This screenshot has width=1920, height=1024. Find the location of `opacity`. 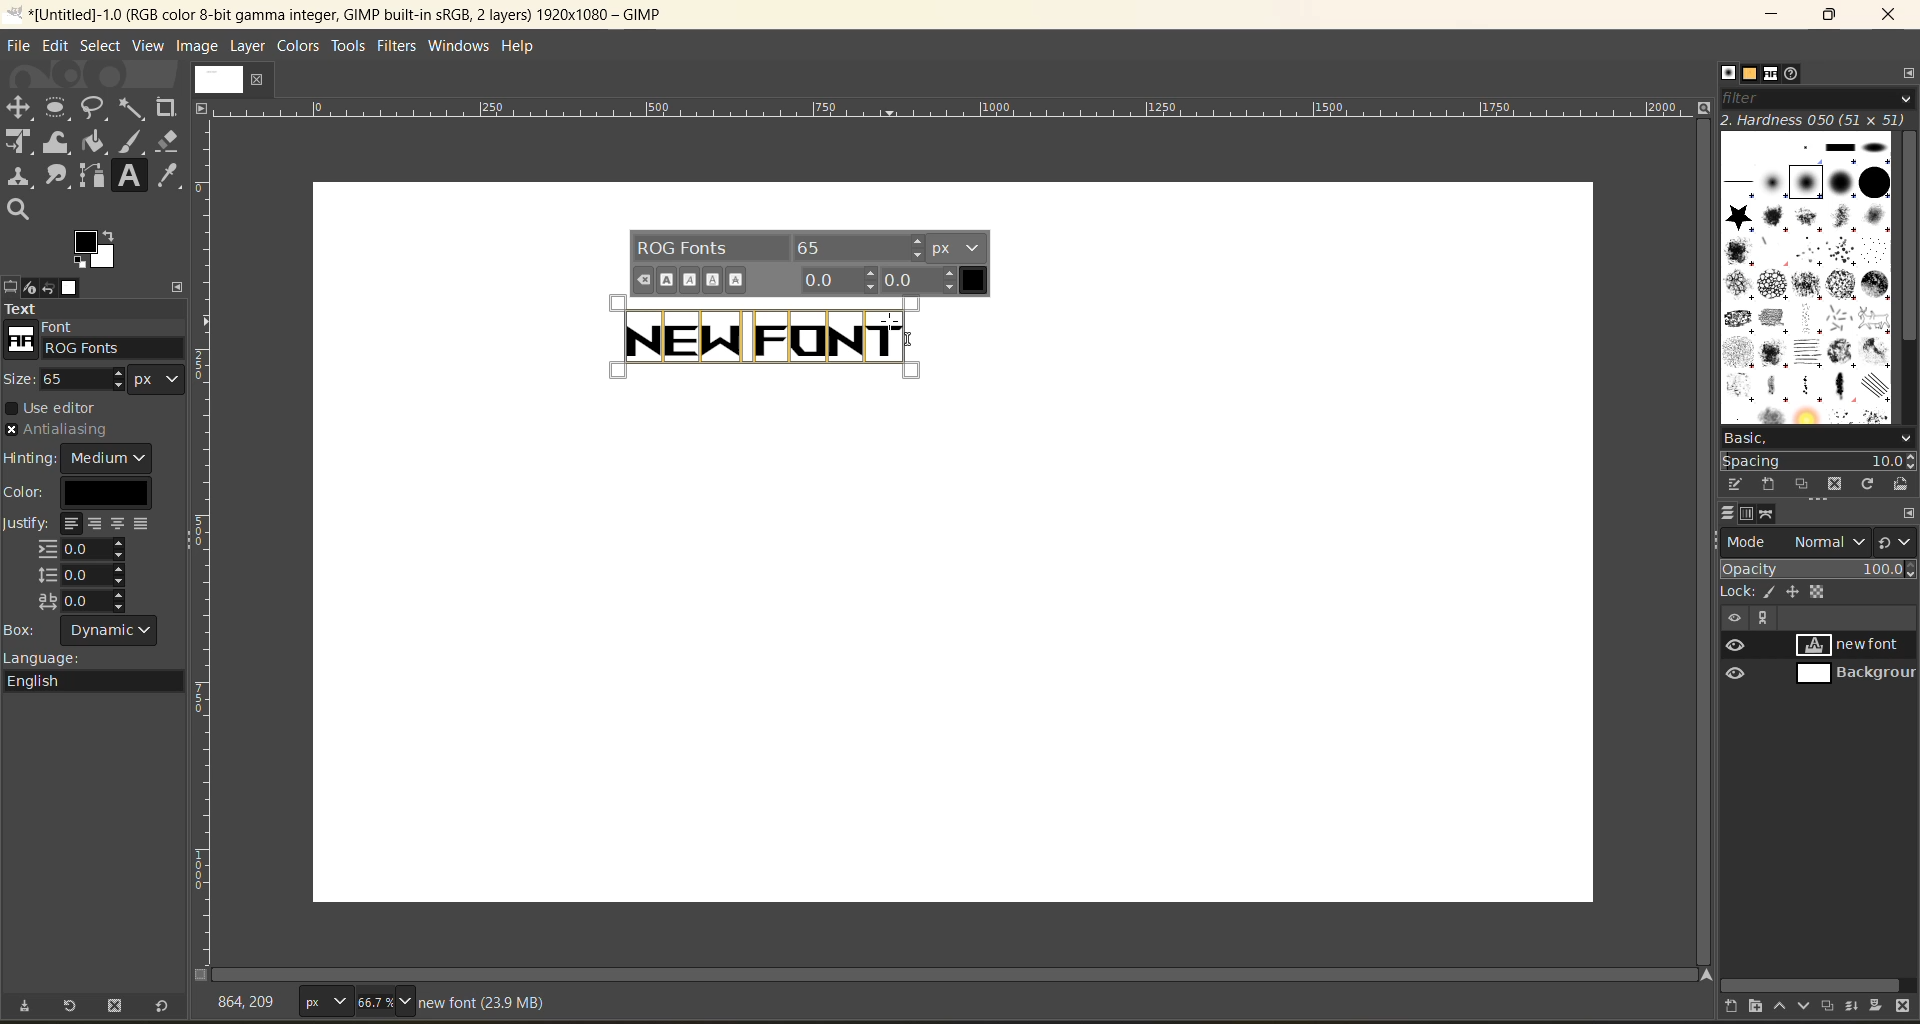

opacity is located at coordinates (1819, 572).